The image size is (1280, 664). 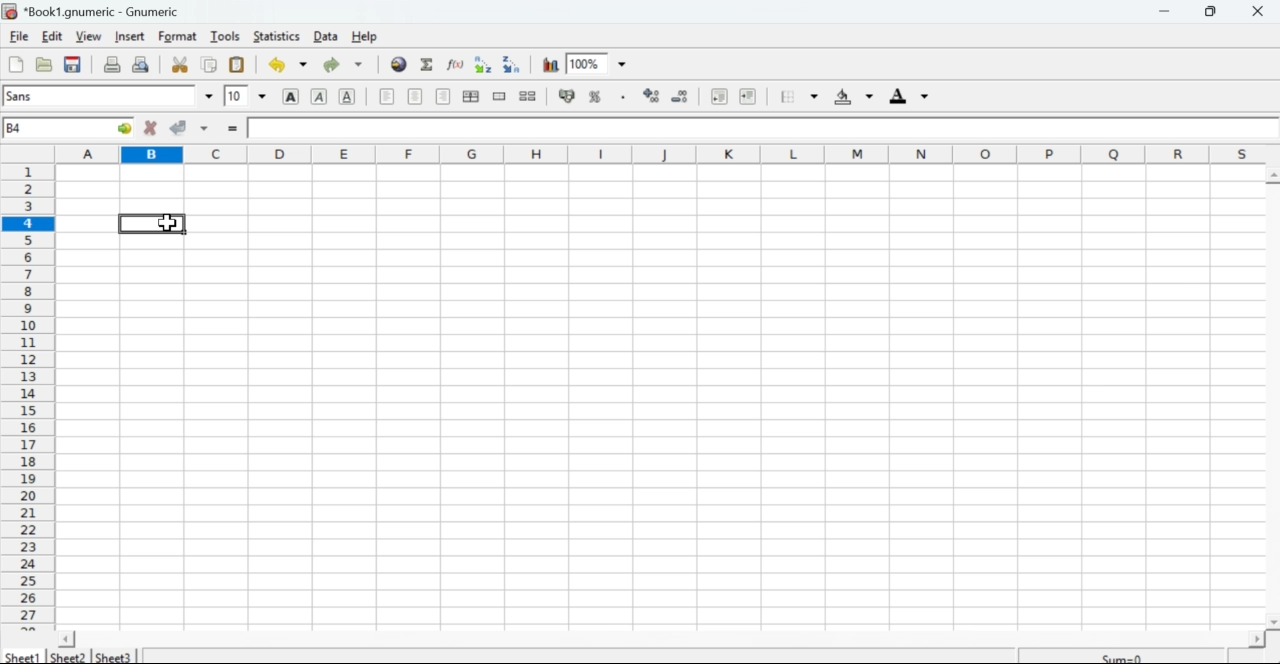 I want to click on scroll right, so click(x=1256, y=640).